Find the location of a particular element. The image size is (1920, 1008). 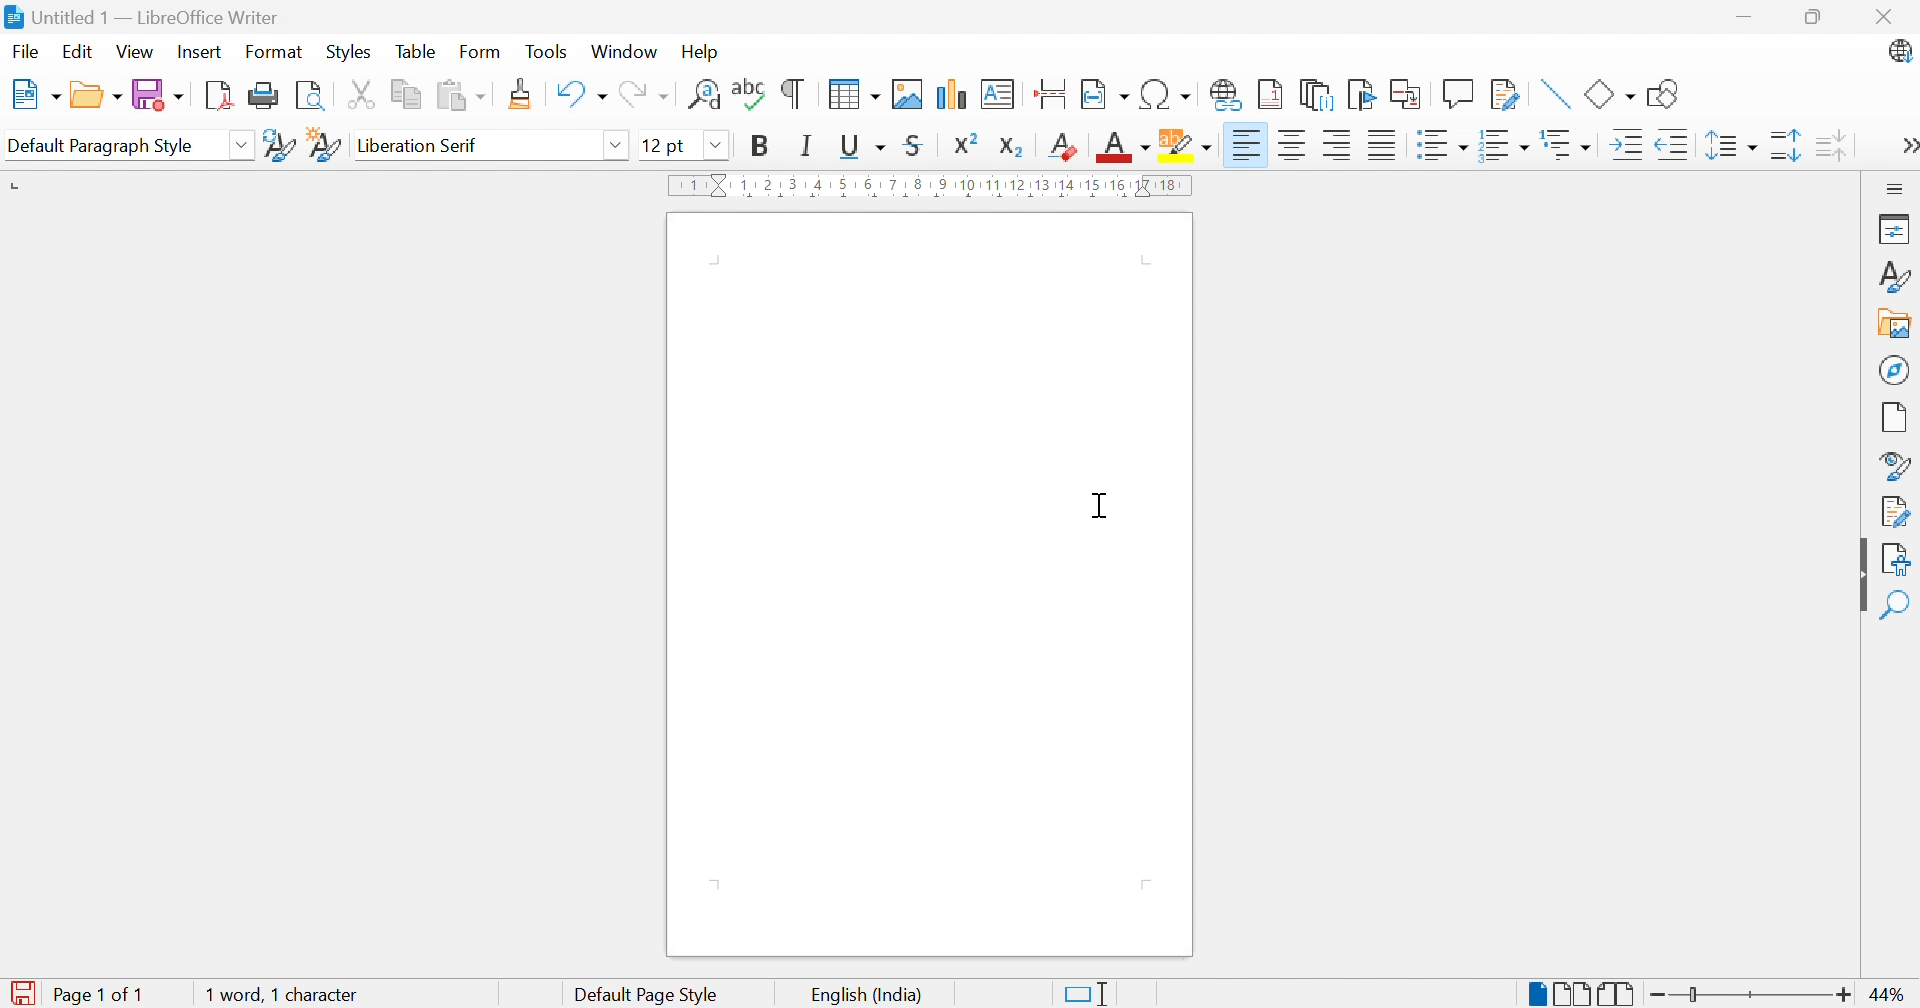

Strikethrough is located at coordinates (912, 148).